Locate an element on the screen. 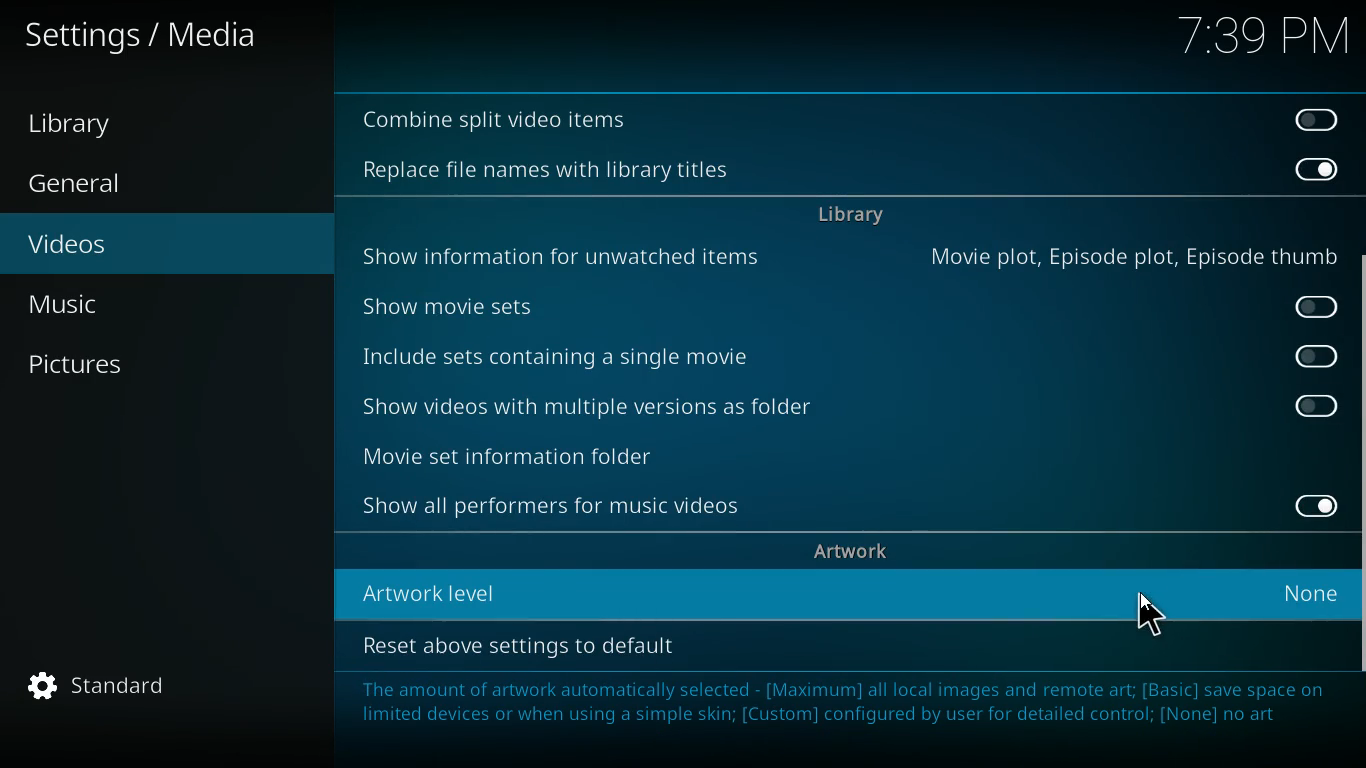 This screenshot has height=768, width=1366. Settings/Media is located at coordinates (146, 36).